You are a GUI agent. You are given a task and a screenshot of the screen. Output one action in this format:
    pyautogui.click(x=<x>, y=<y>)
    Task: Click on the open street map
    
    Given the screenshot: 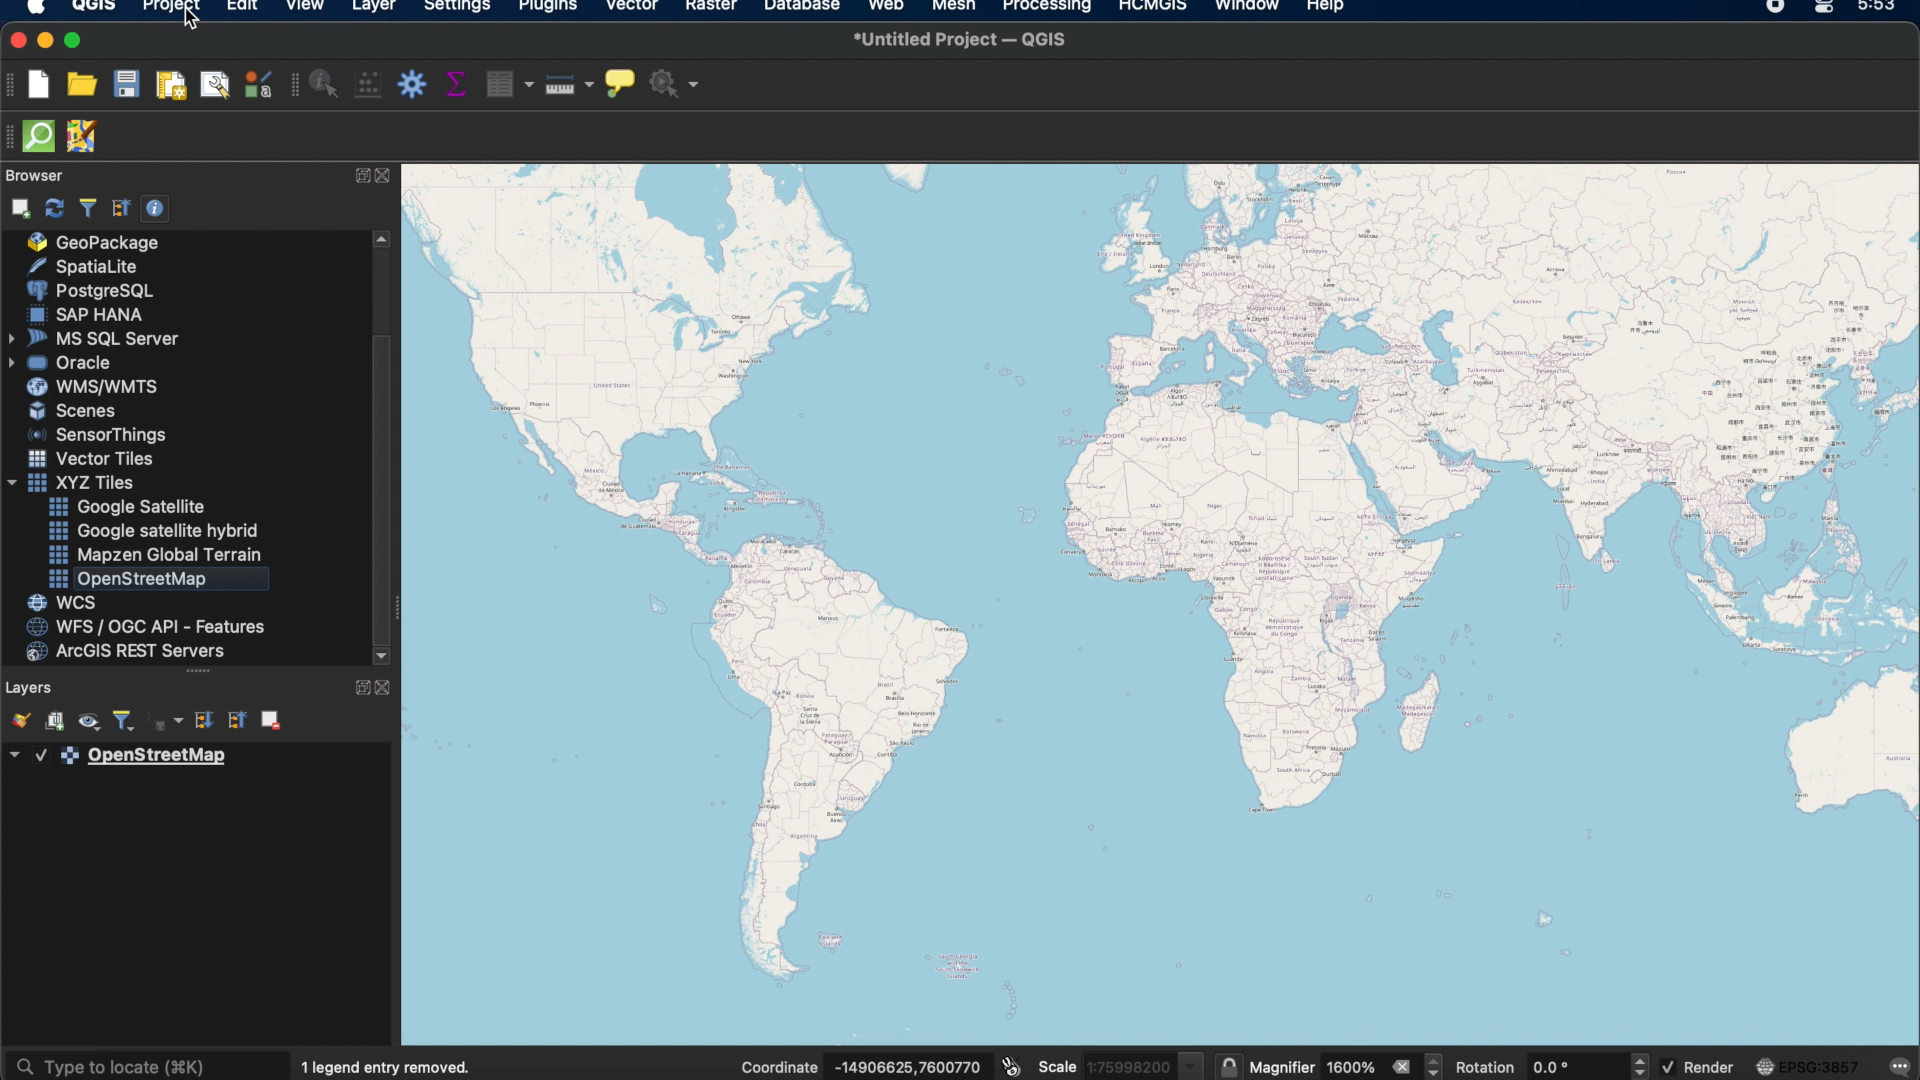 What is the action you would take?
    pyautogui.click(x=157, y=577)
    